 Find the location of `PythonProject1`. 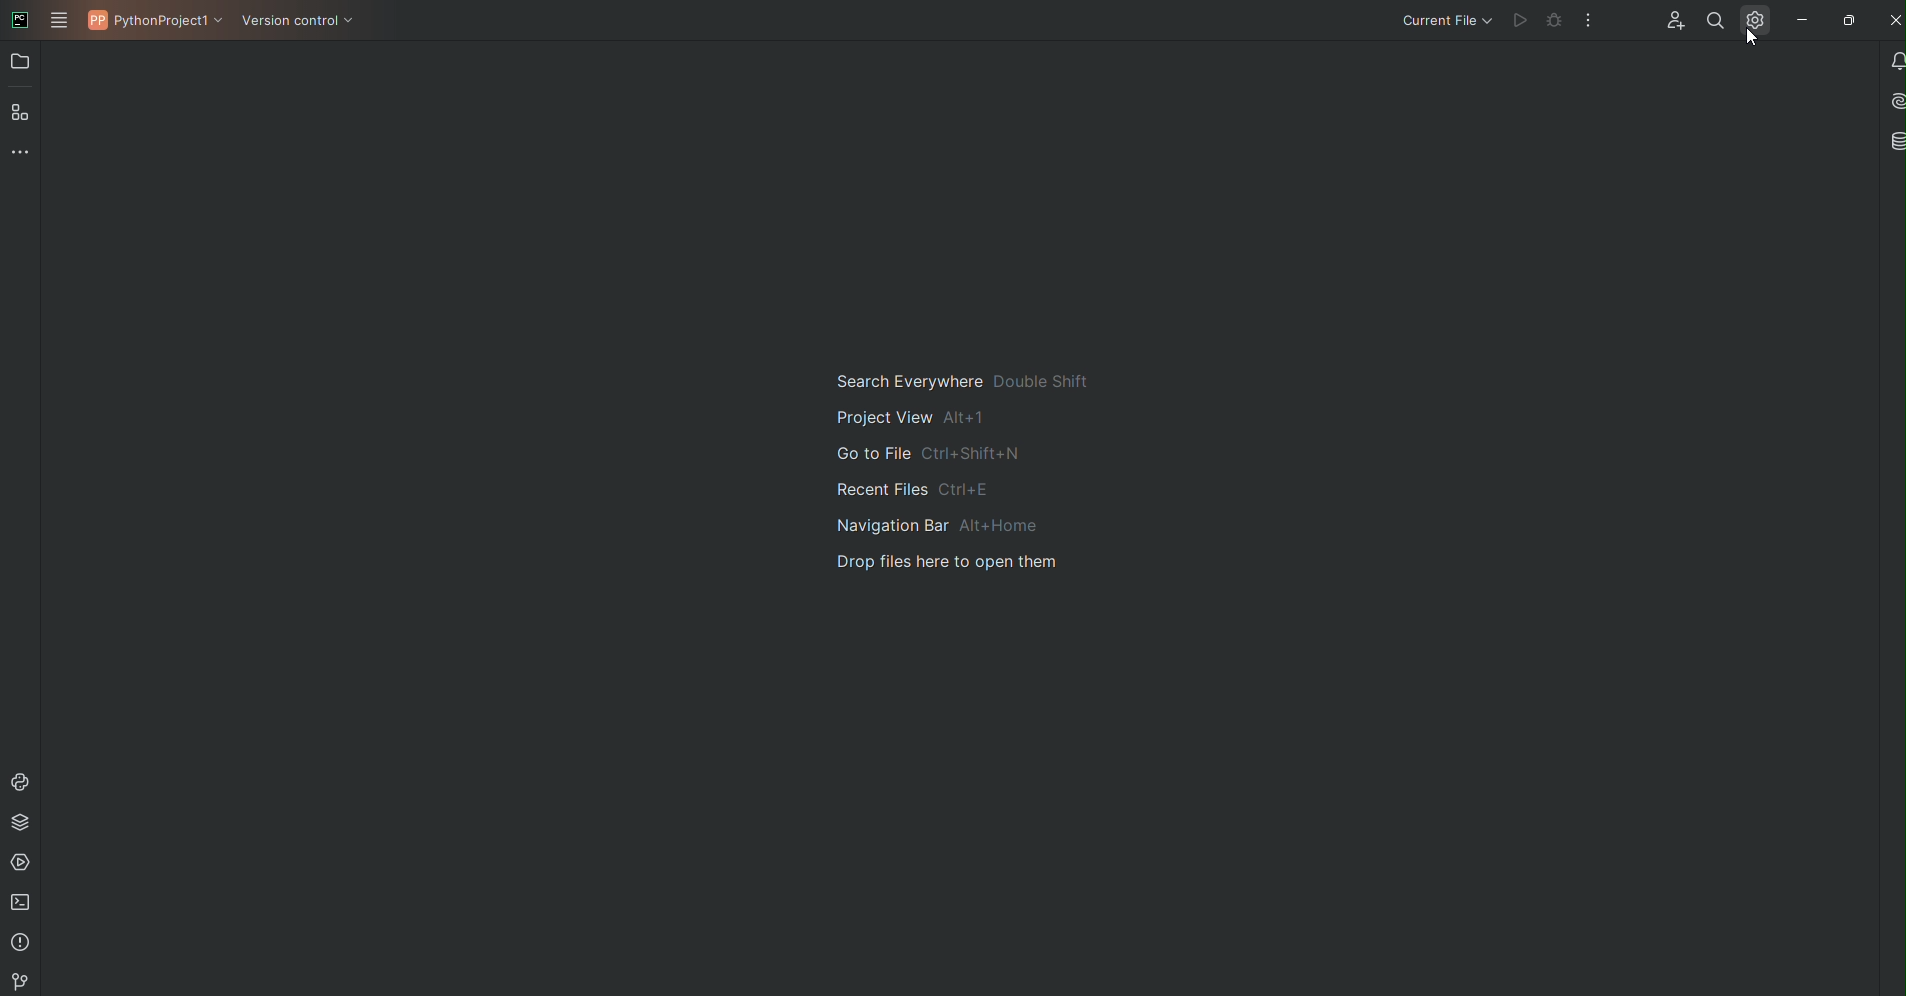

PythonProject1 is located at coordinates (158, 24).